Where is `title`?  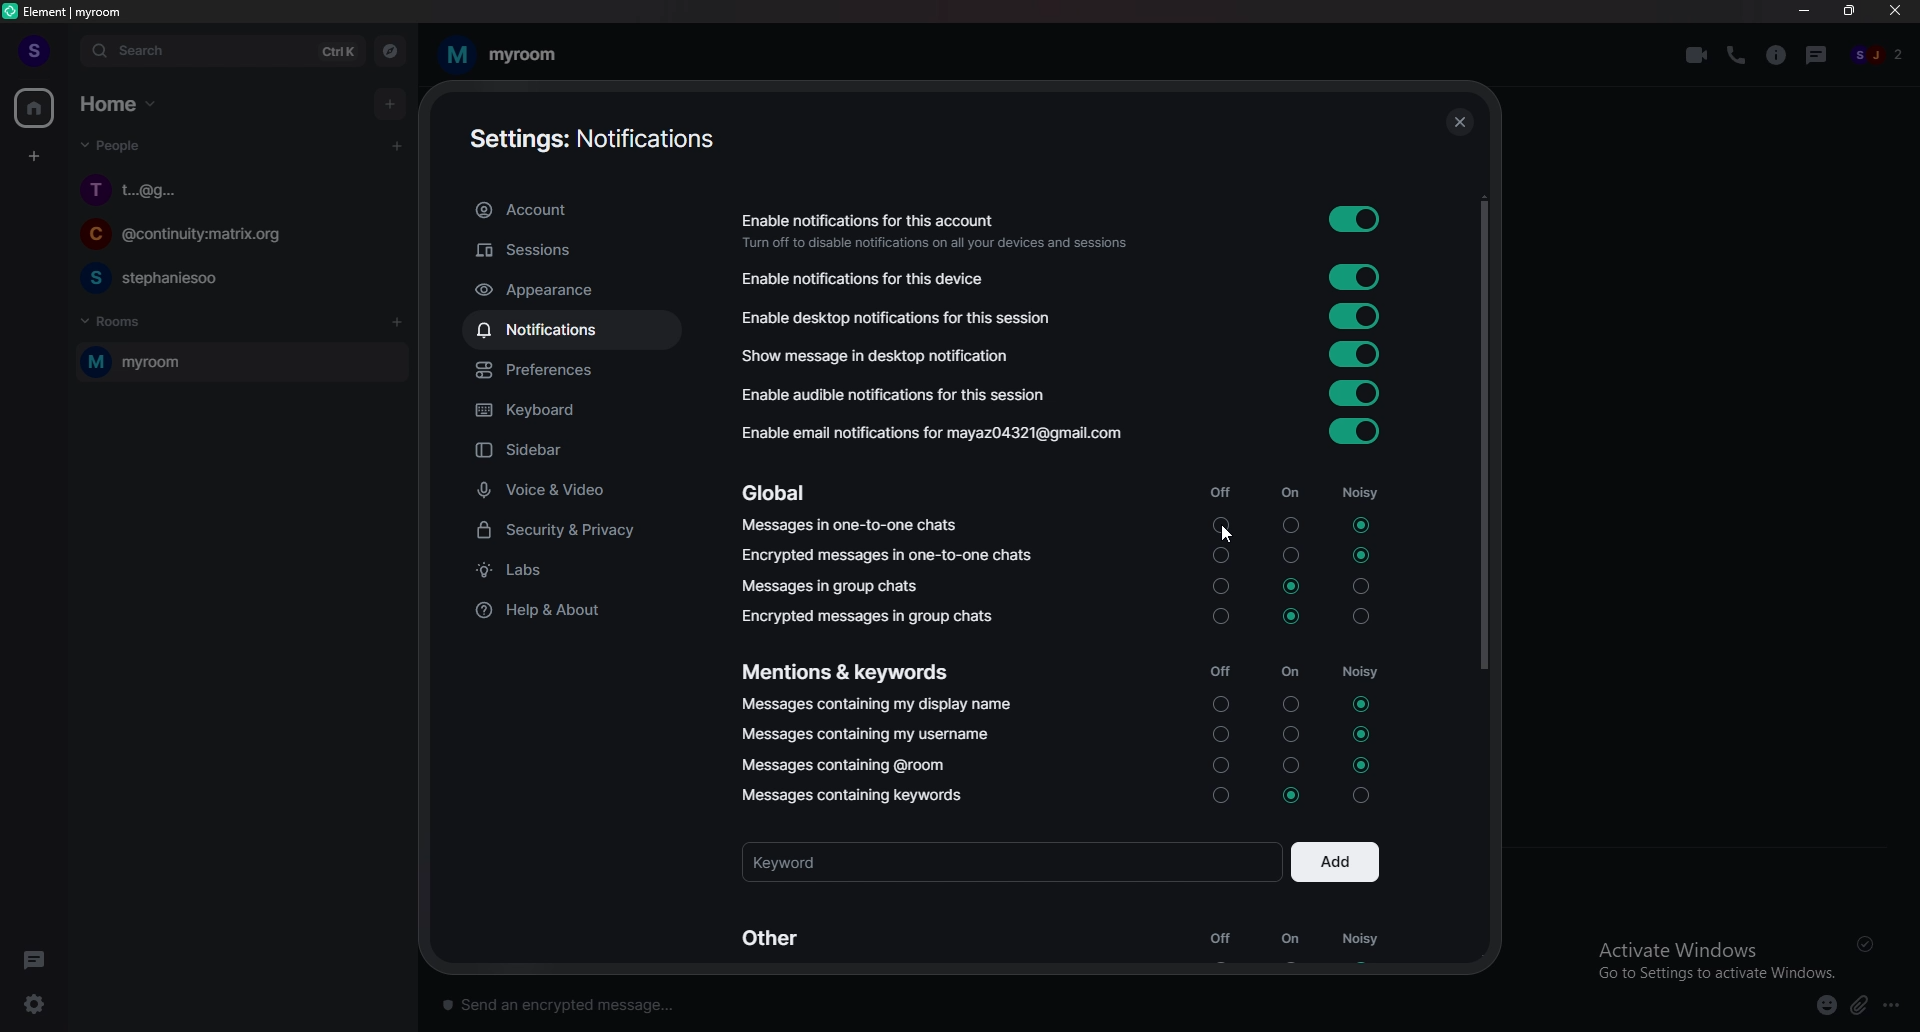 title is located at coordinates (74, 11).